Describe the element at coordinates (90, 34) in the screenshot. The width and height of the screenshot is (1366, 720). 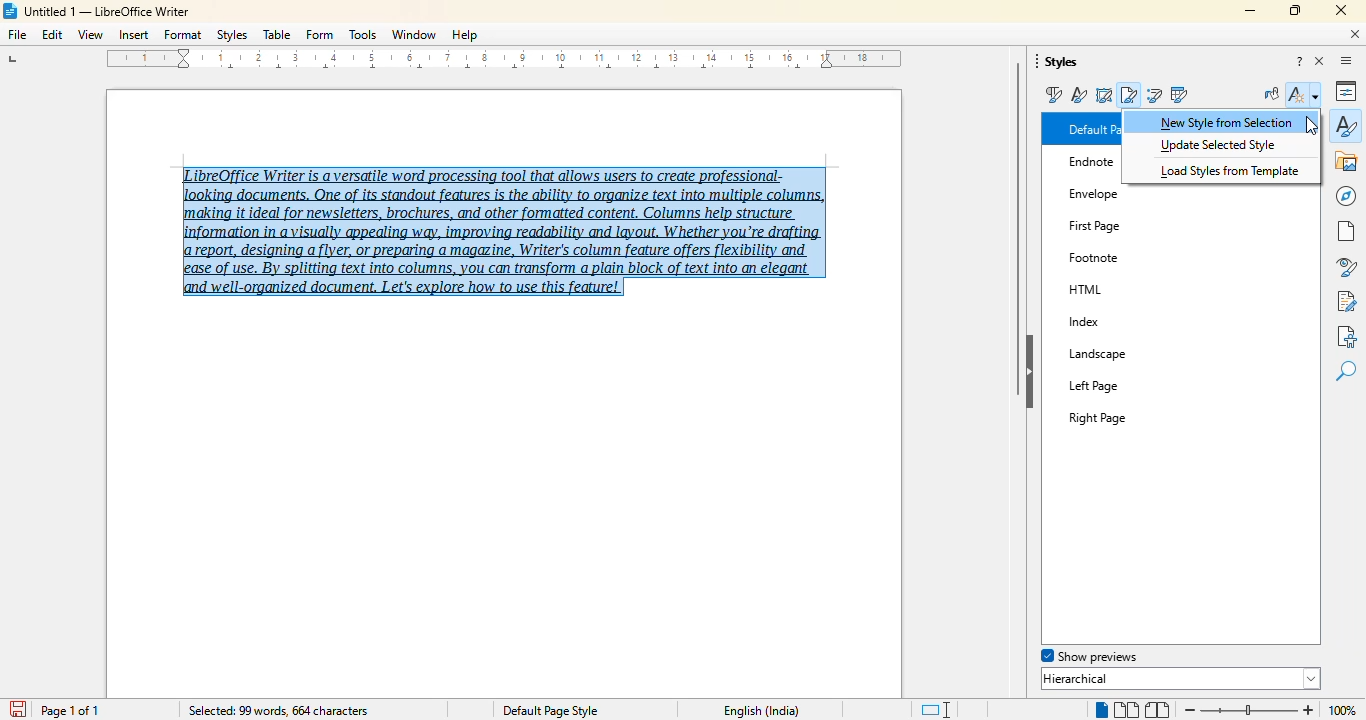
I see `view` at that location.